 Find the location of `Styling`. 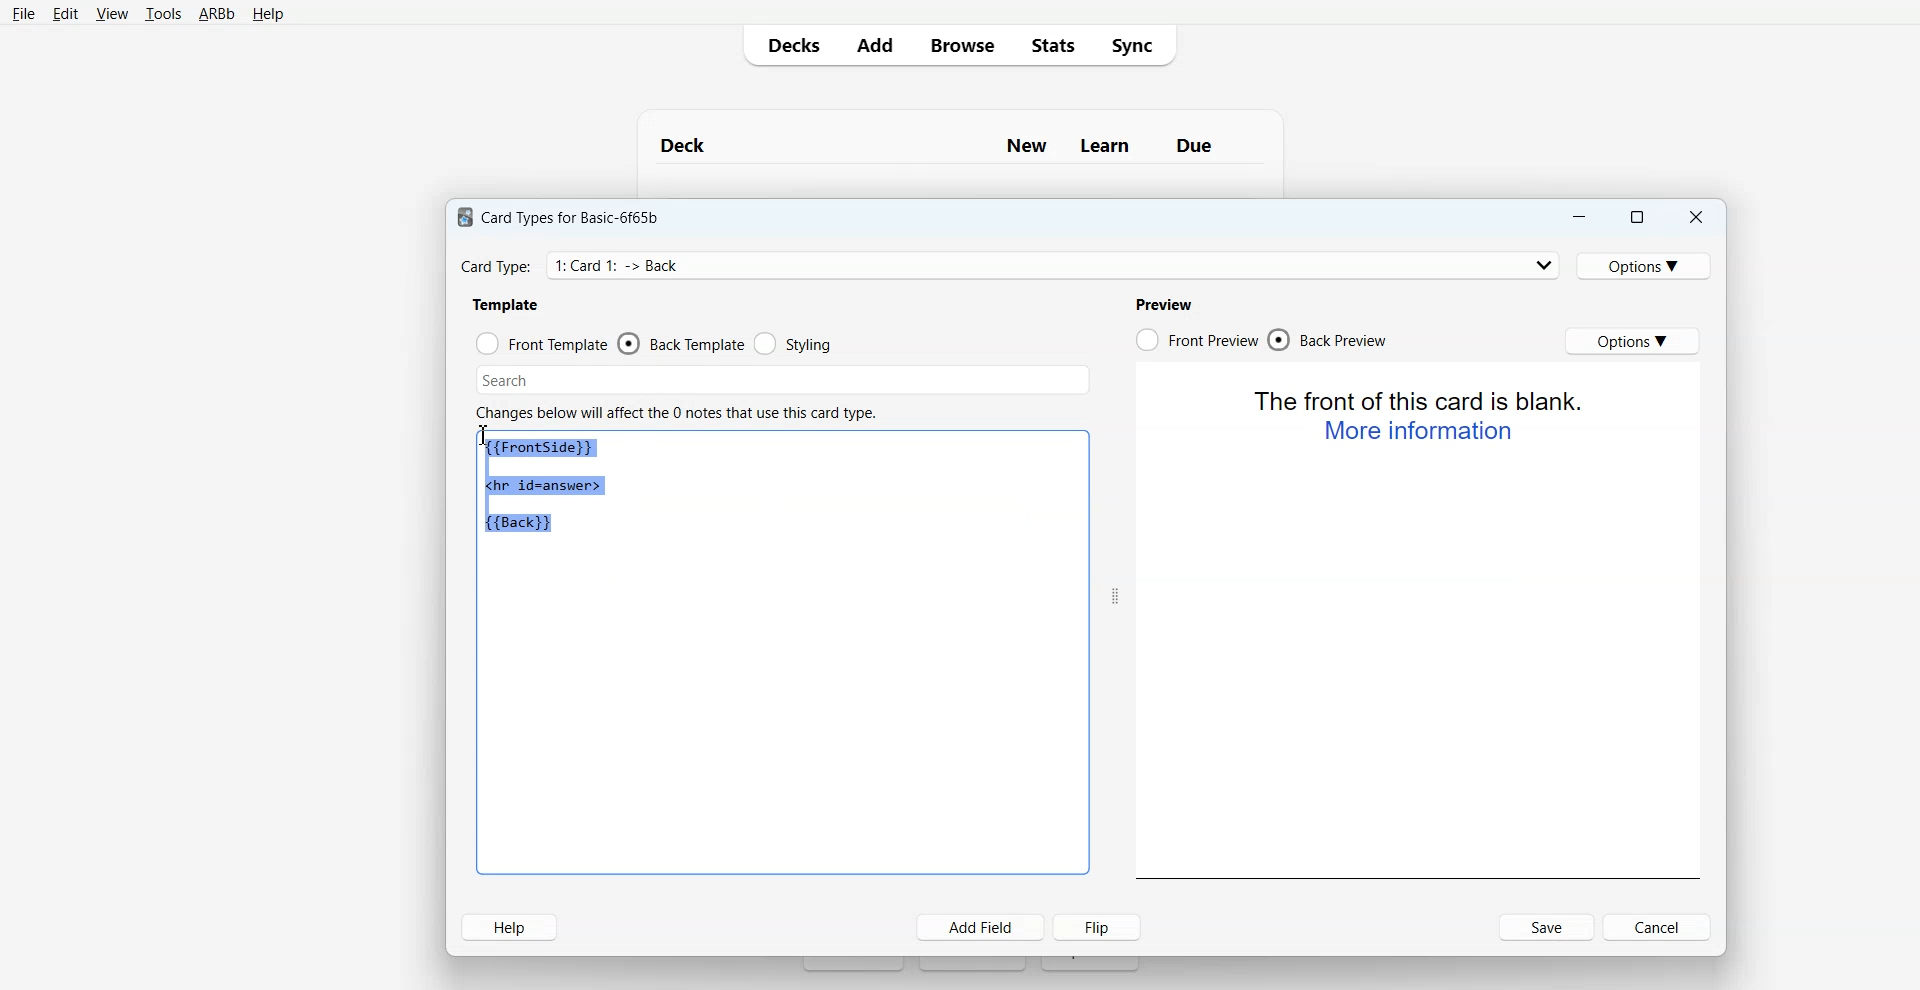

Styling is located at coordinates (793, 344).